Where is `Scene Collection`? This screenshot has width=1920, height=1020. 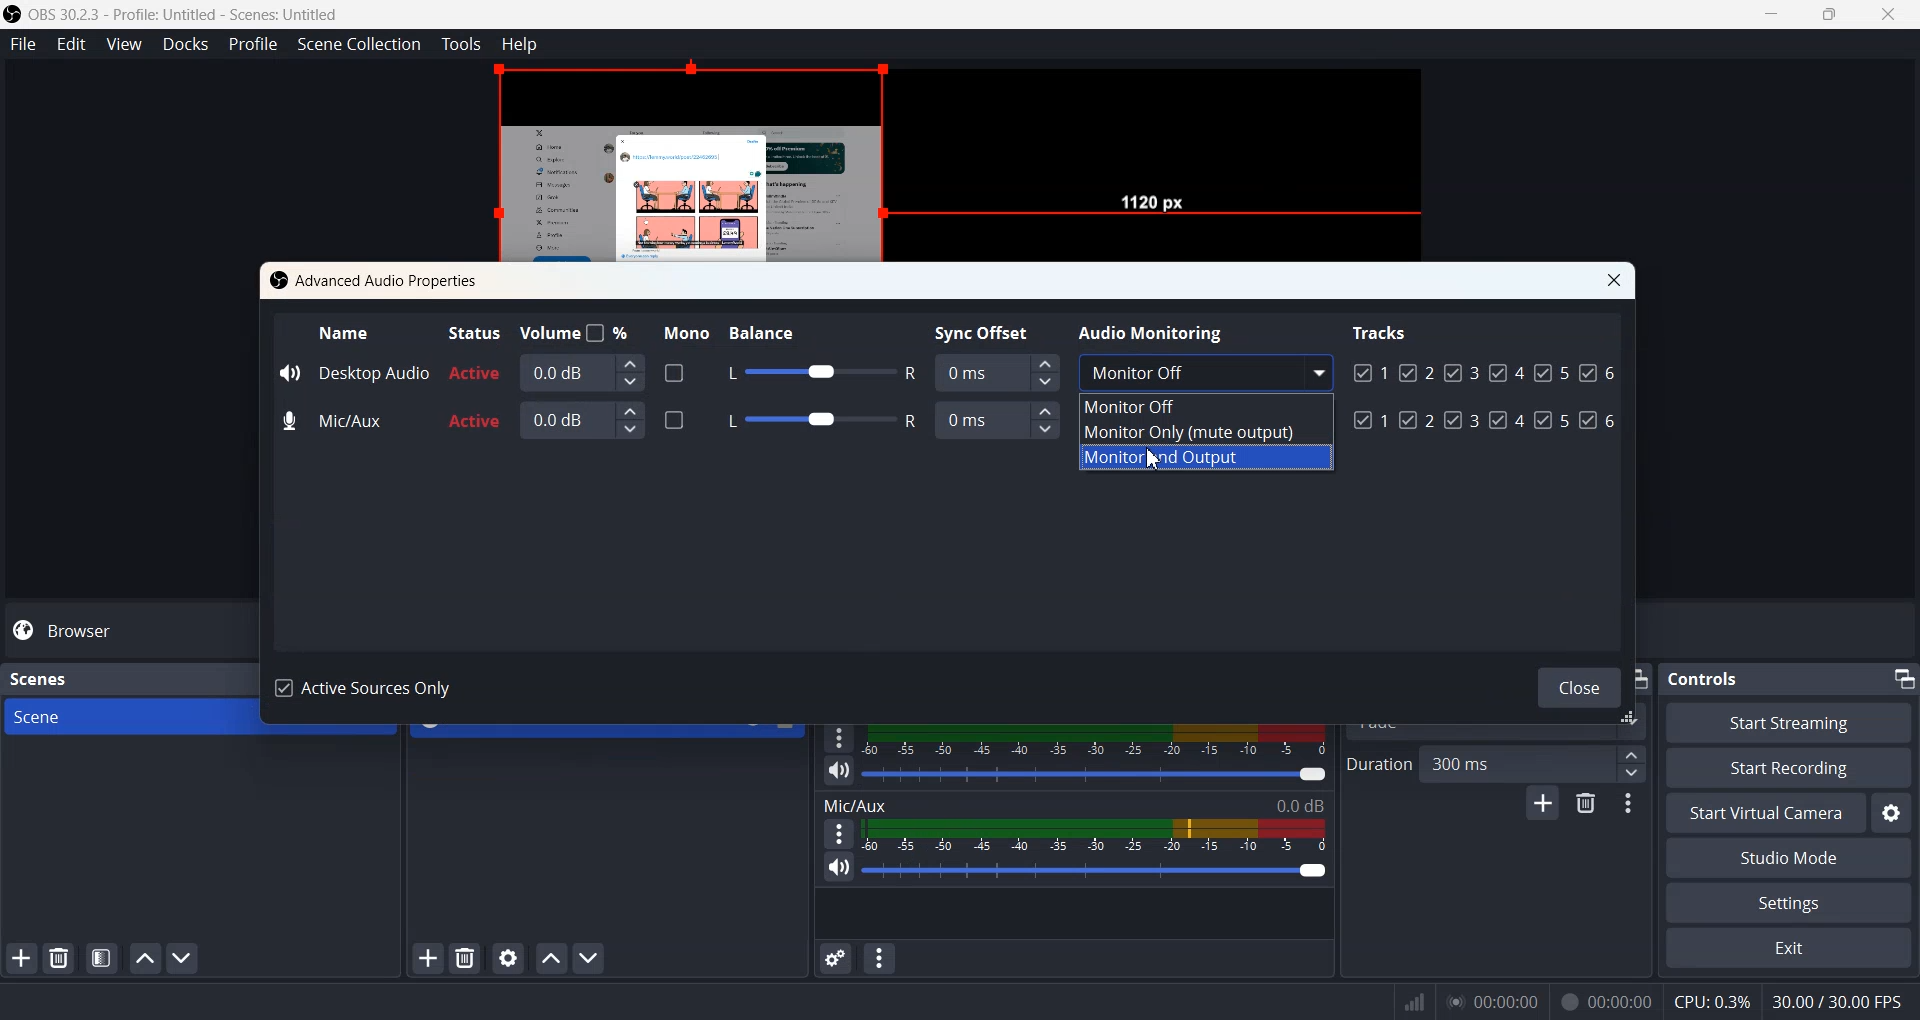 Scene Collection is located at coordinates (360, 45).